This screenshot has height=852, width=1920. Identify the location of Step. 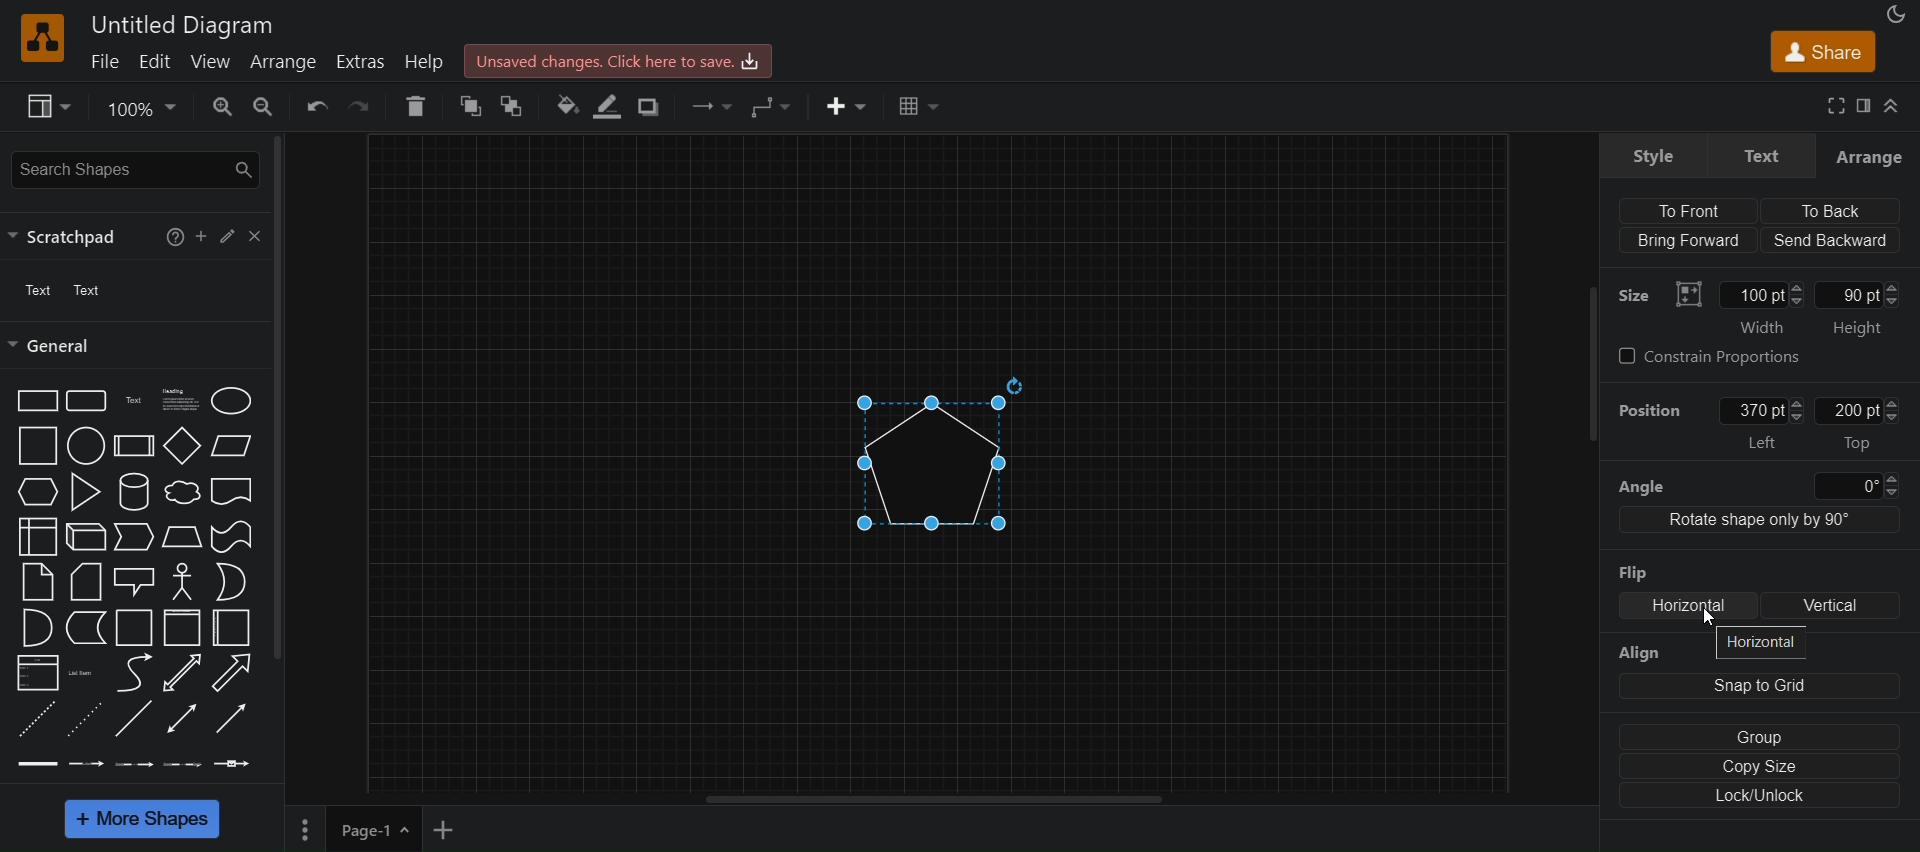
(134, 537).